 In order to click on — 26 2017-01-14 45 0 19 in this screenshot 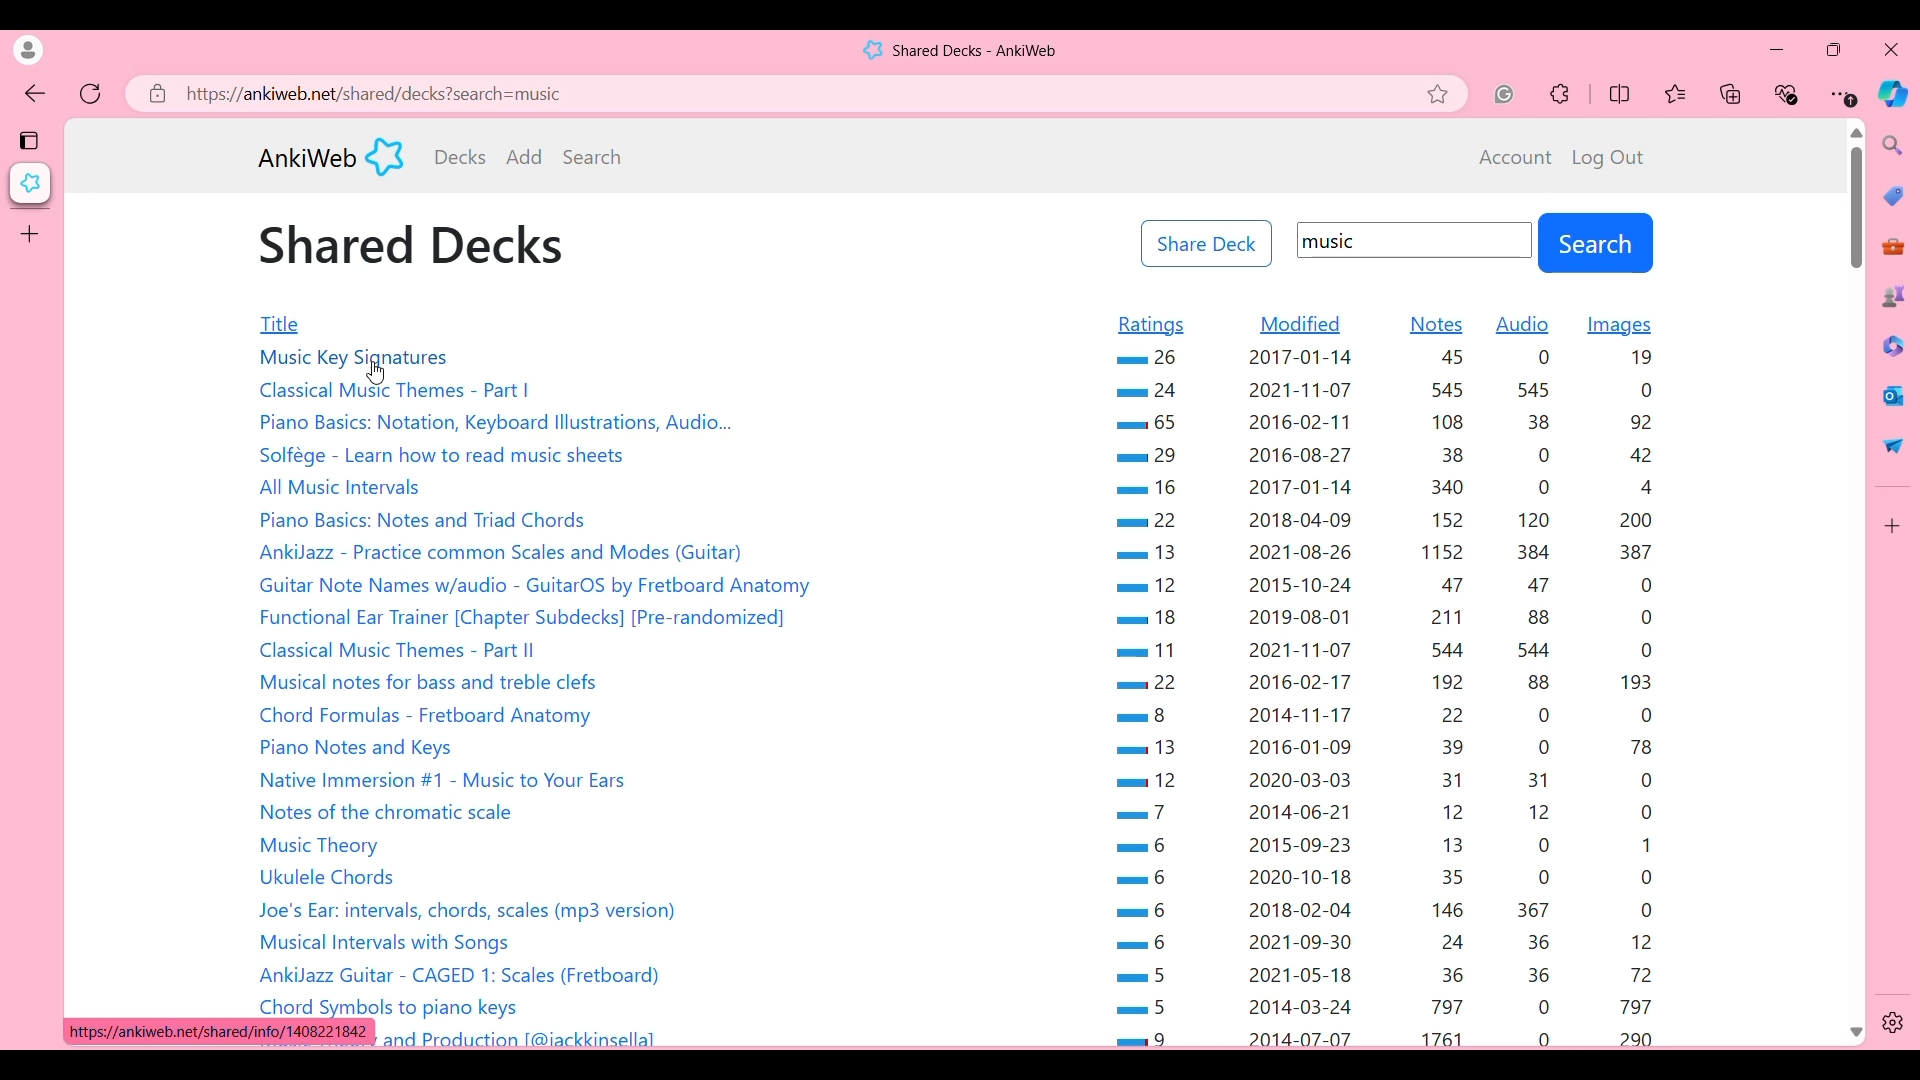, I will do `click(1394, 361)`.